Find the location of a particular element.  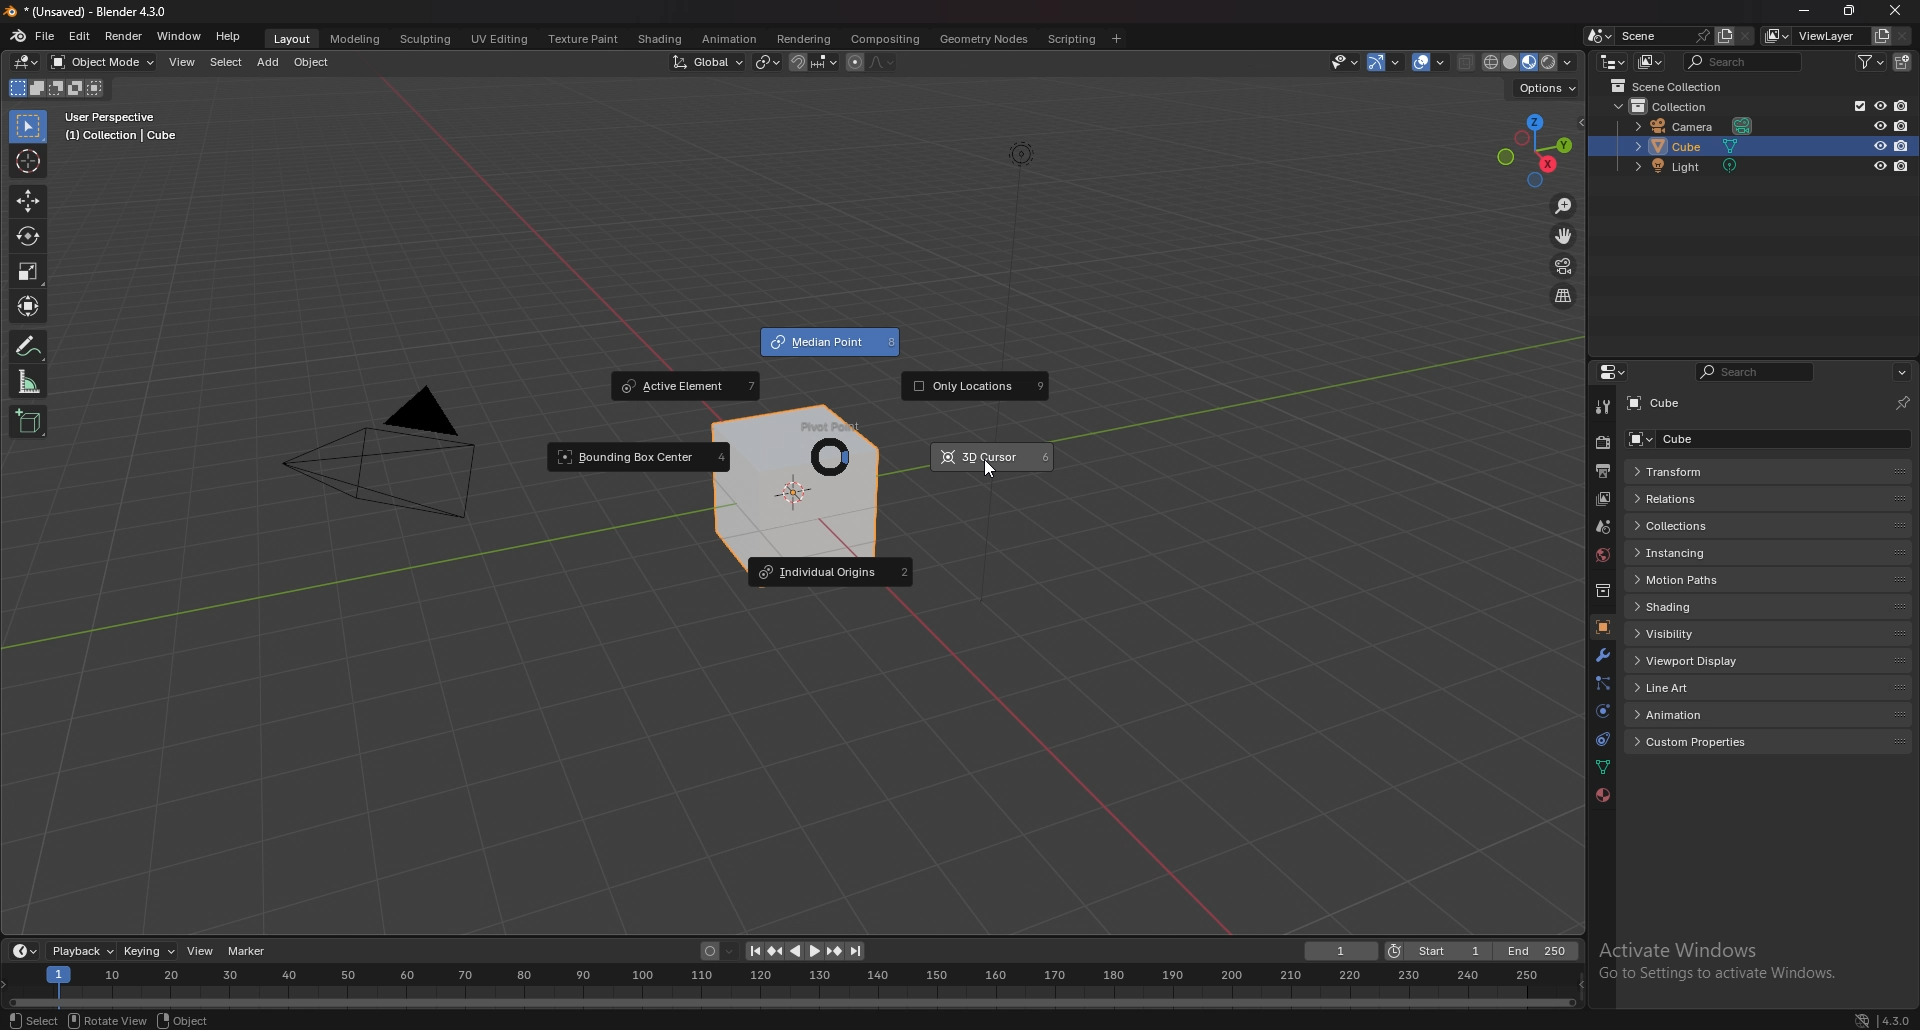

instancing is located at coordinates (1700, 554).